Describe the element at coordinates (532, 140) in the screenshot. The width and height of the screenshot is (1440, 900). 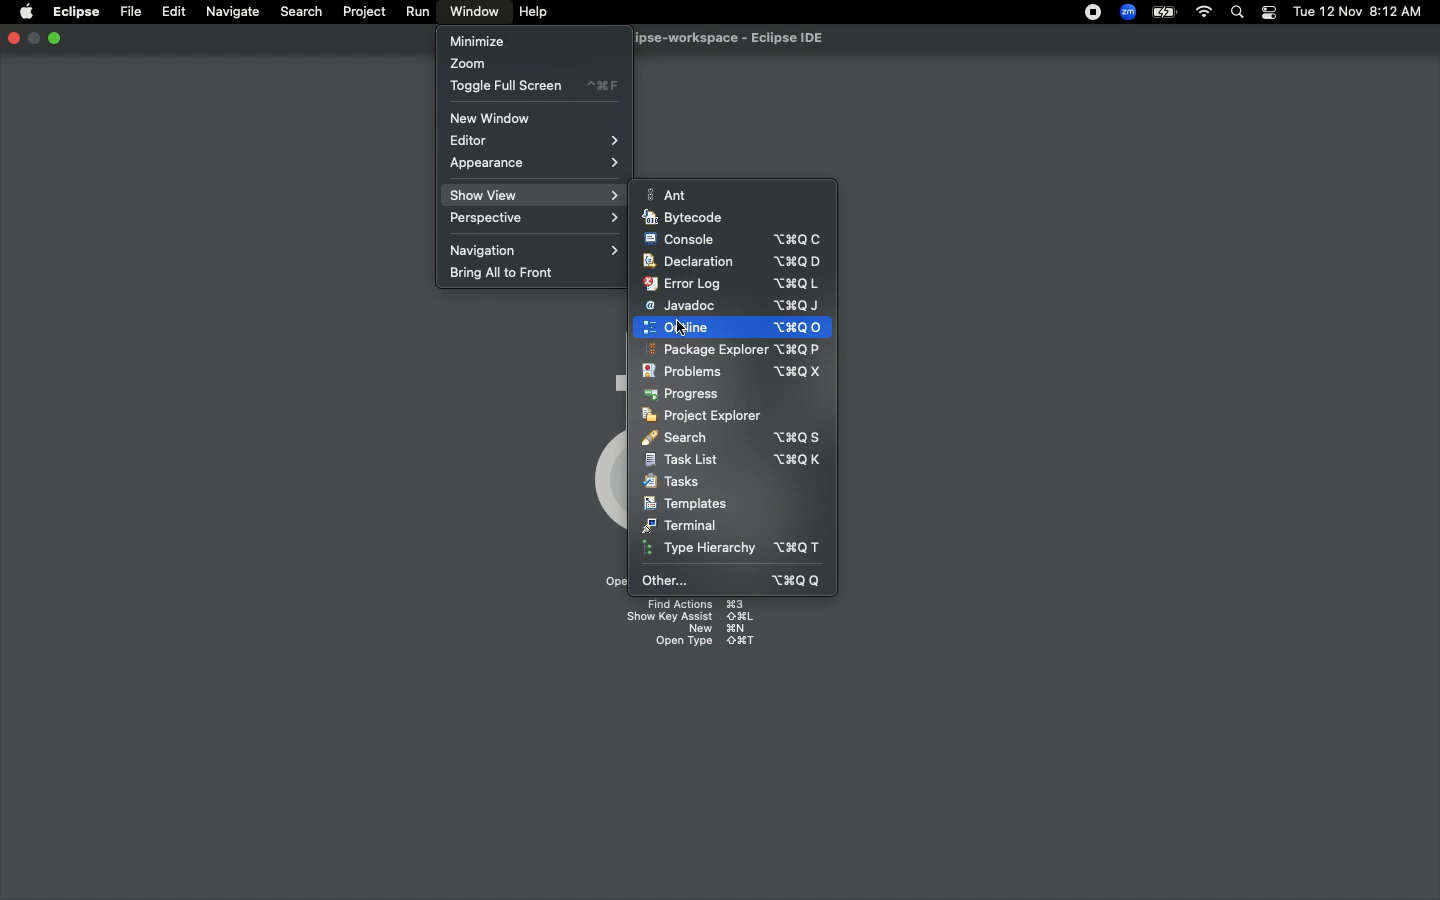
I see `Editor` at that location.